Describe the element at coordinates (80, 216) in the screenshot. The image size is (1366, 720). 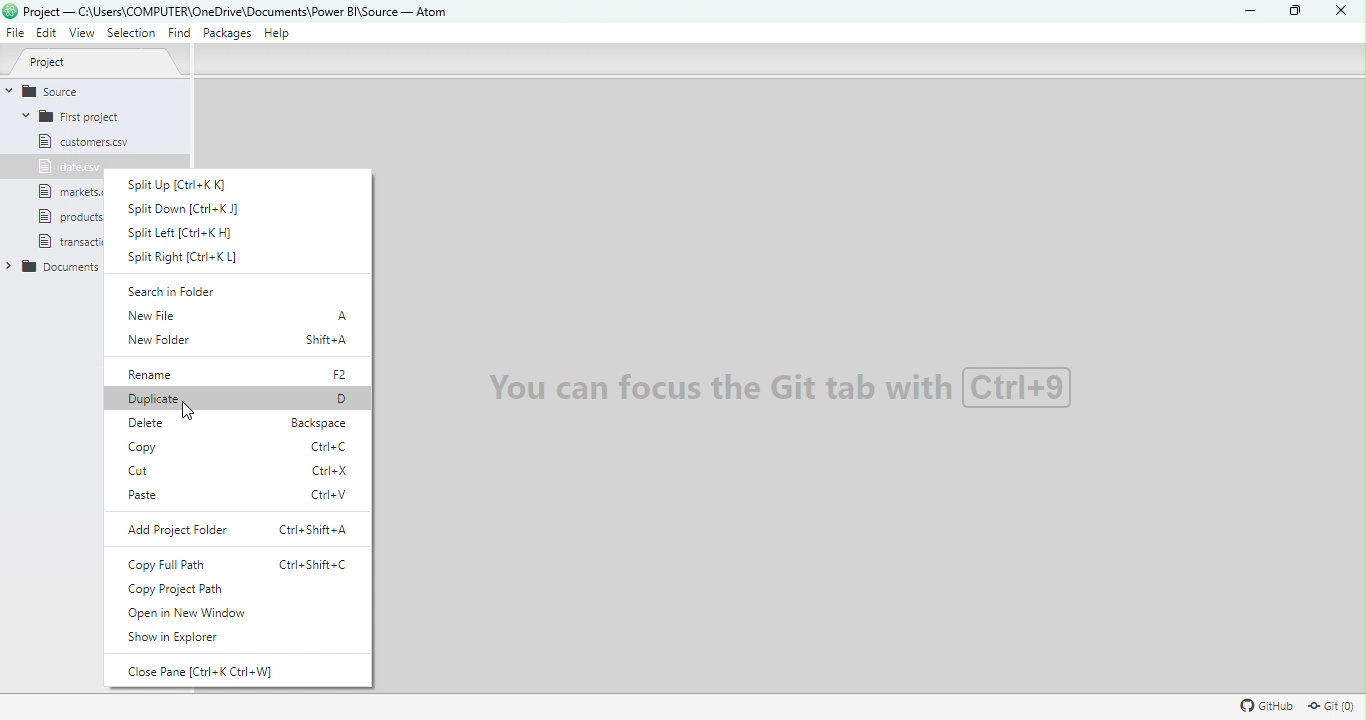
I see `File` at that location.